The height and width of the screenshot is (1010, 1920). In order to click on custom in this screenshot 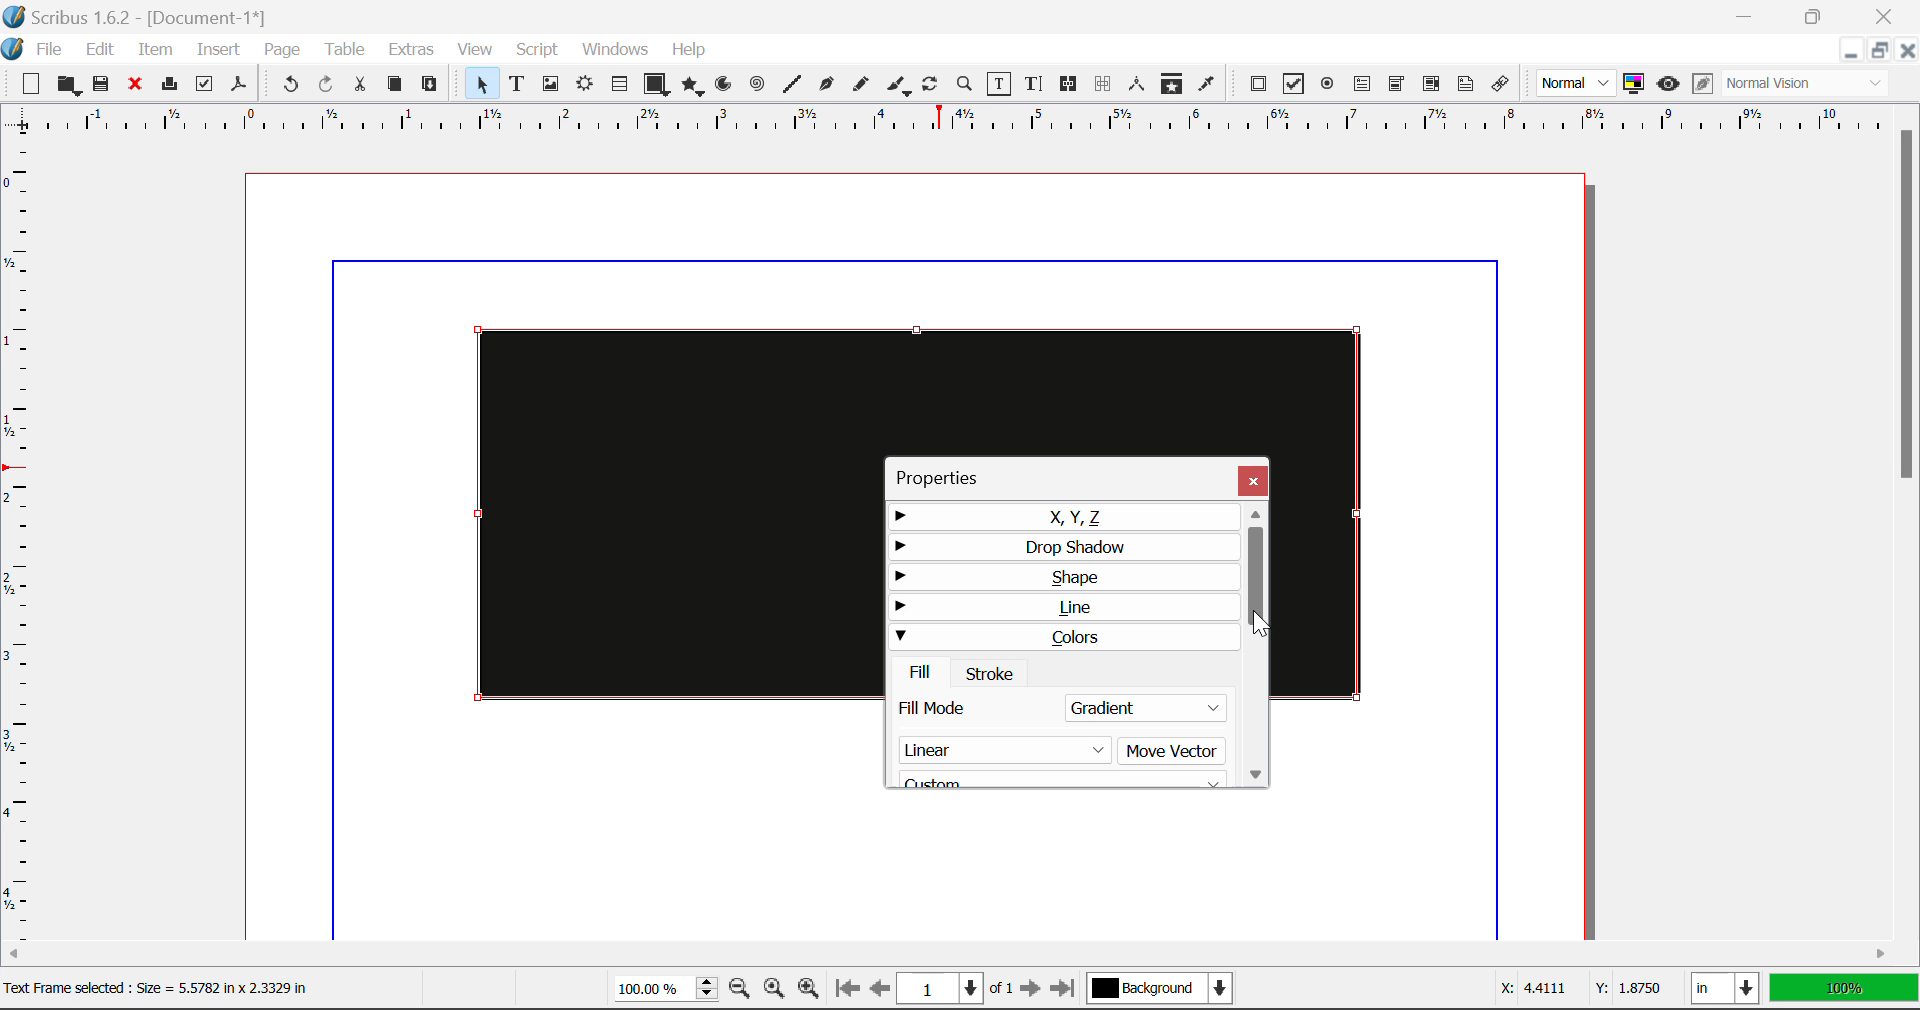, I will do `click(1055, 781)`.